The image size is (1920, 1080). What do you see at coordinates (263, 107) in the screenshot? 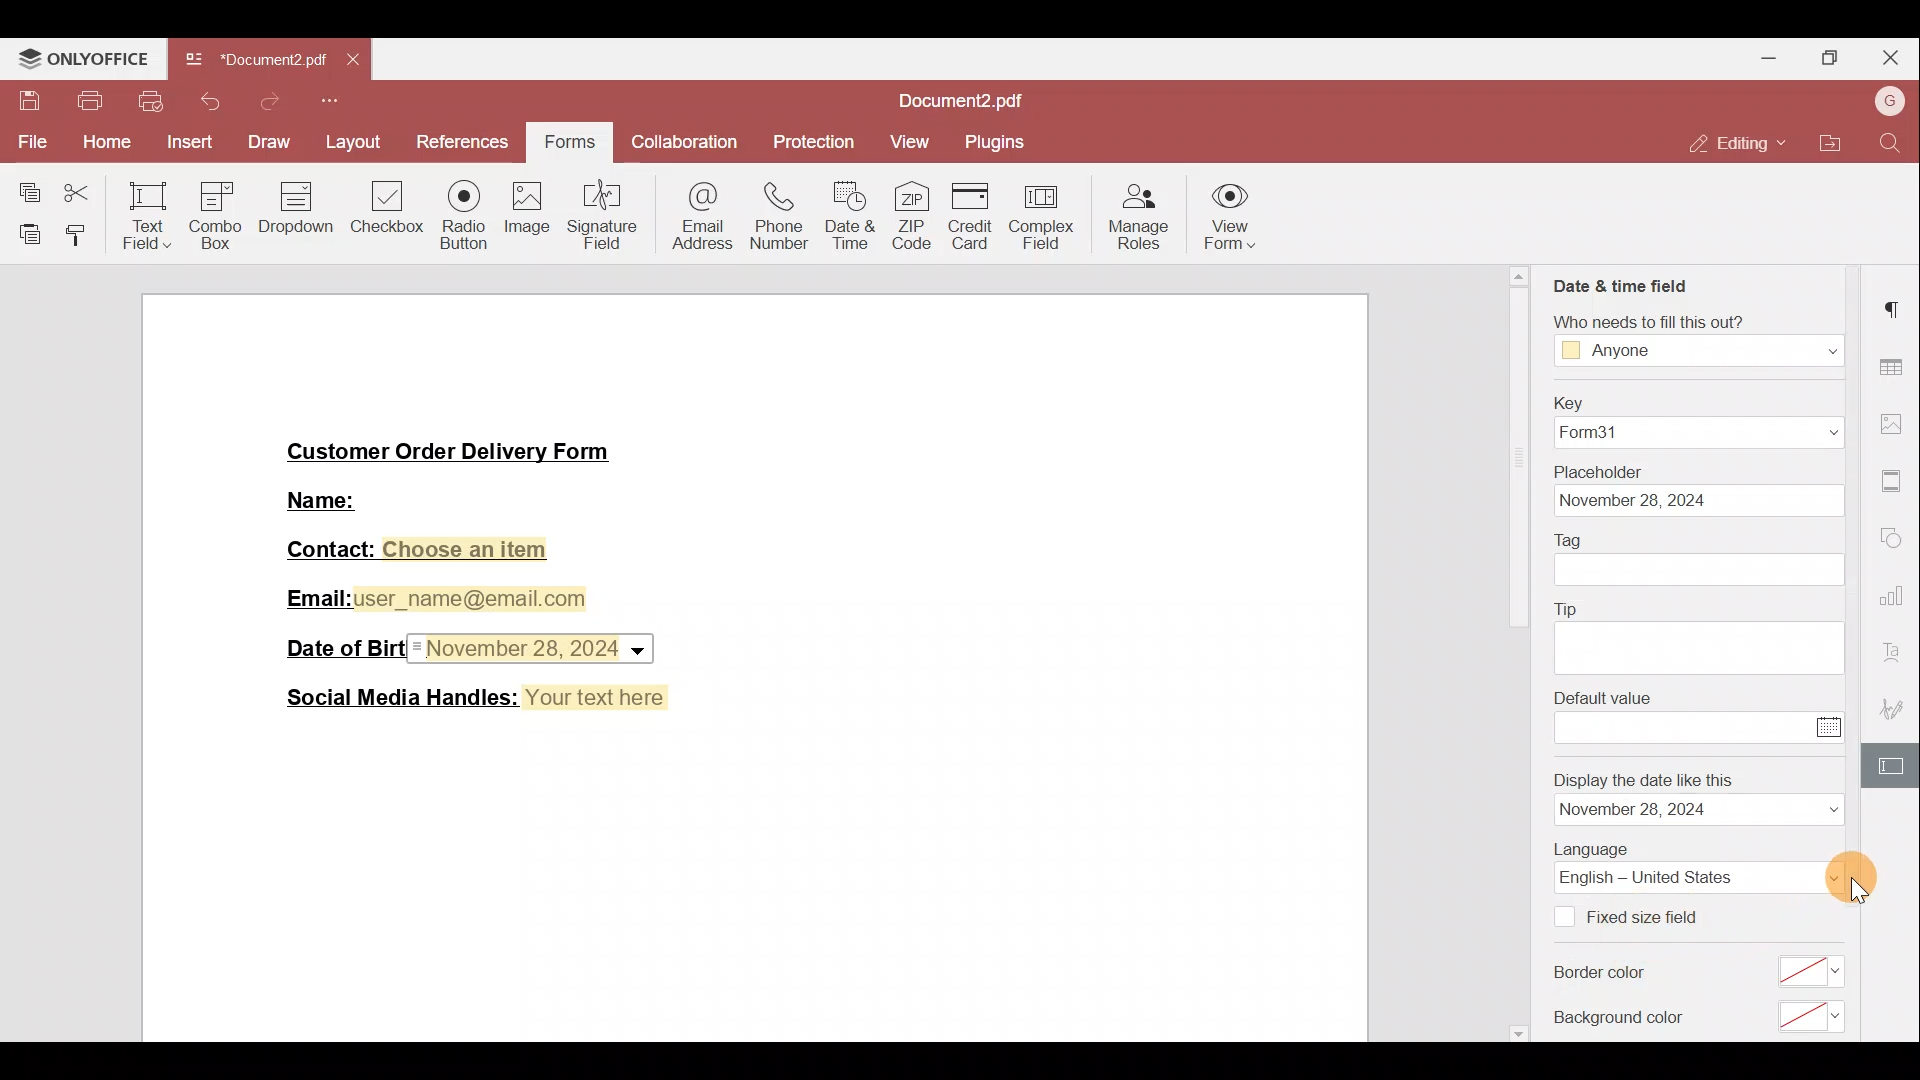
I see `Redo` at bounding box center [263, 107].